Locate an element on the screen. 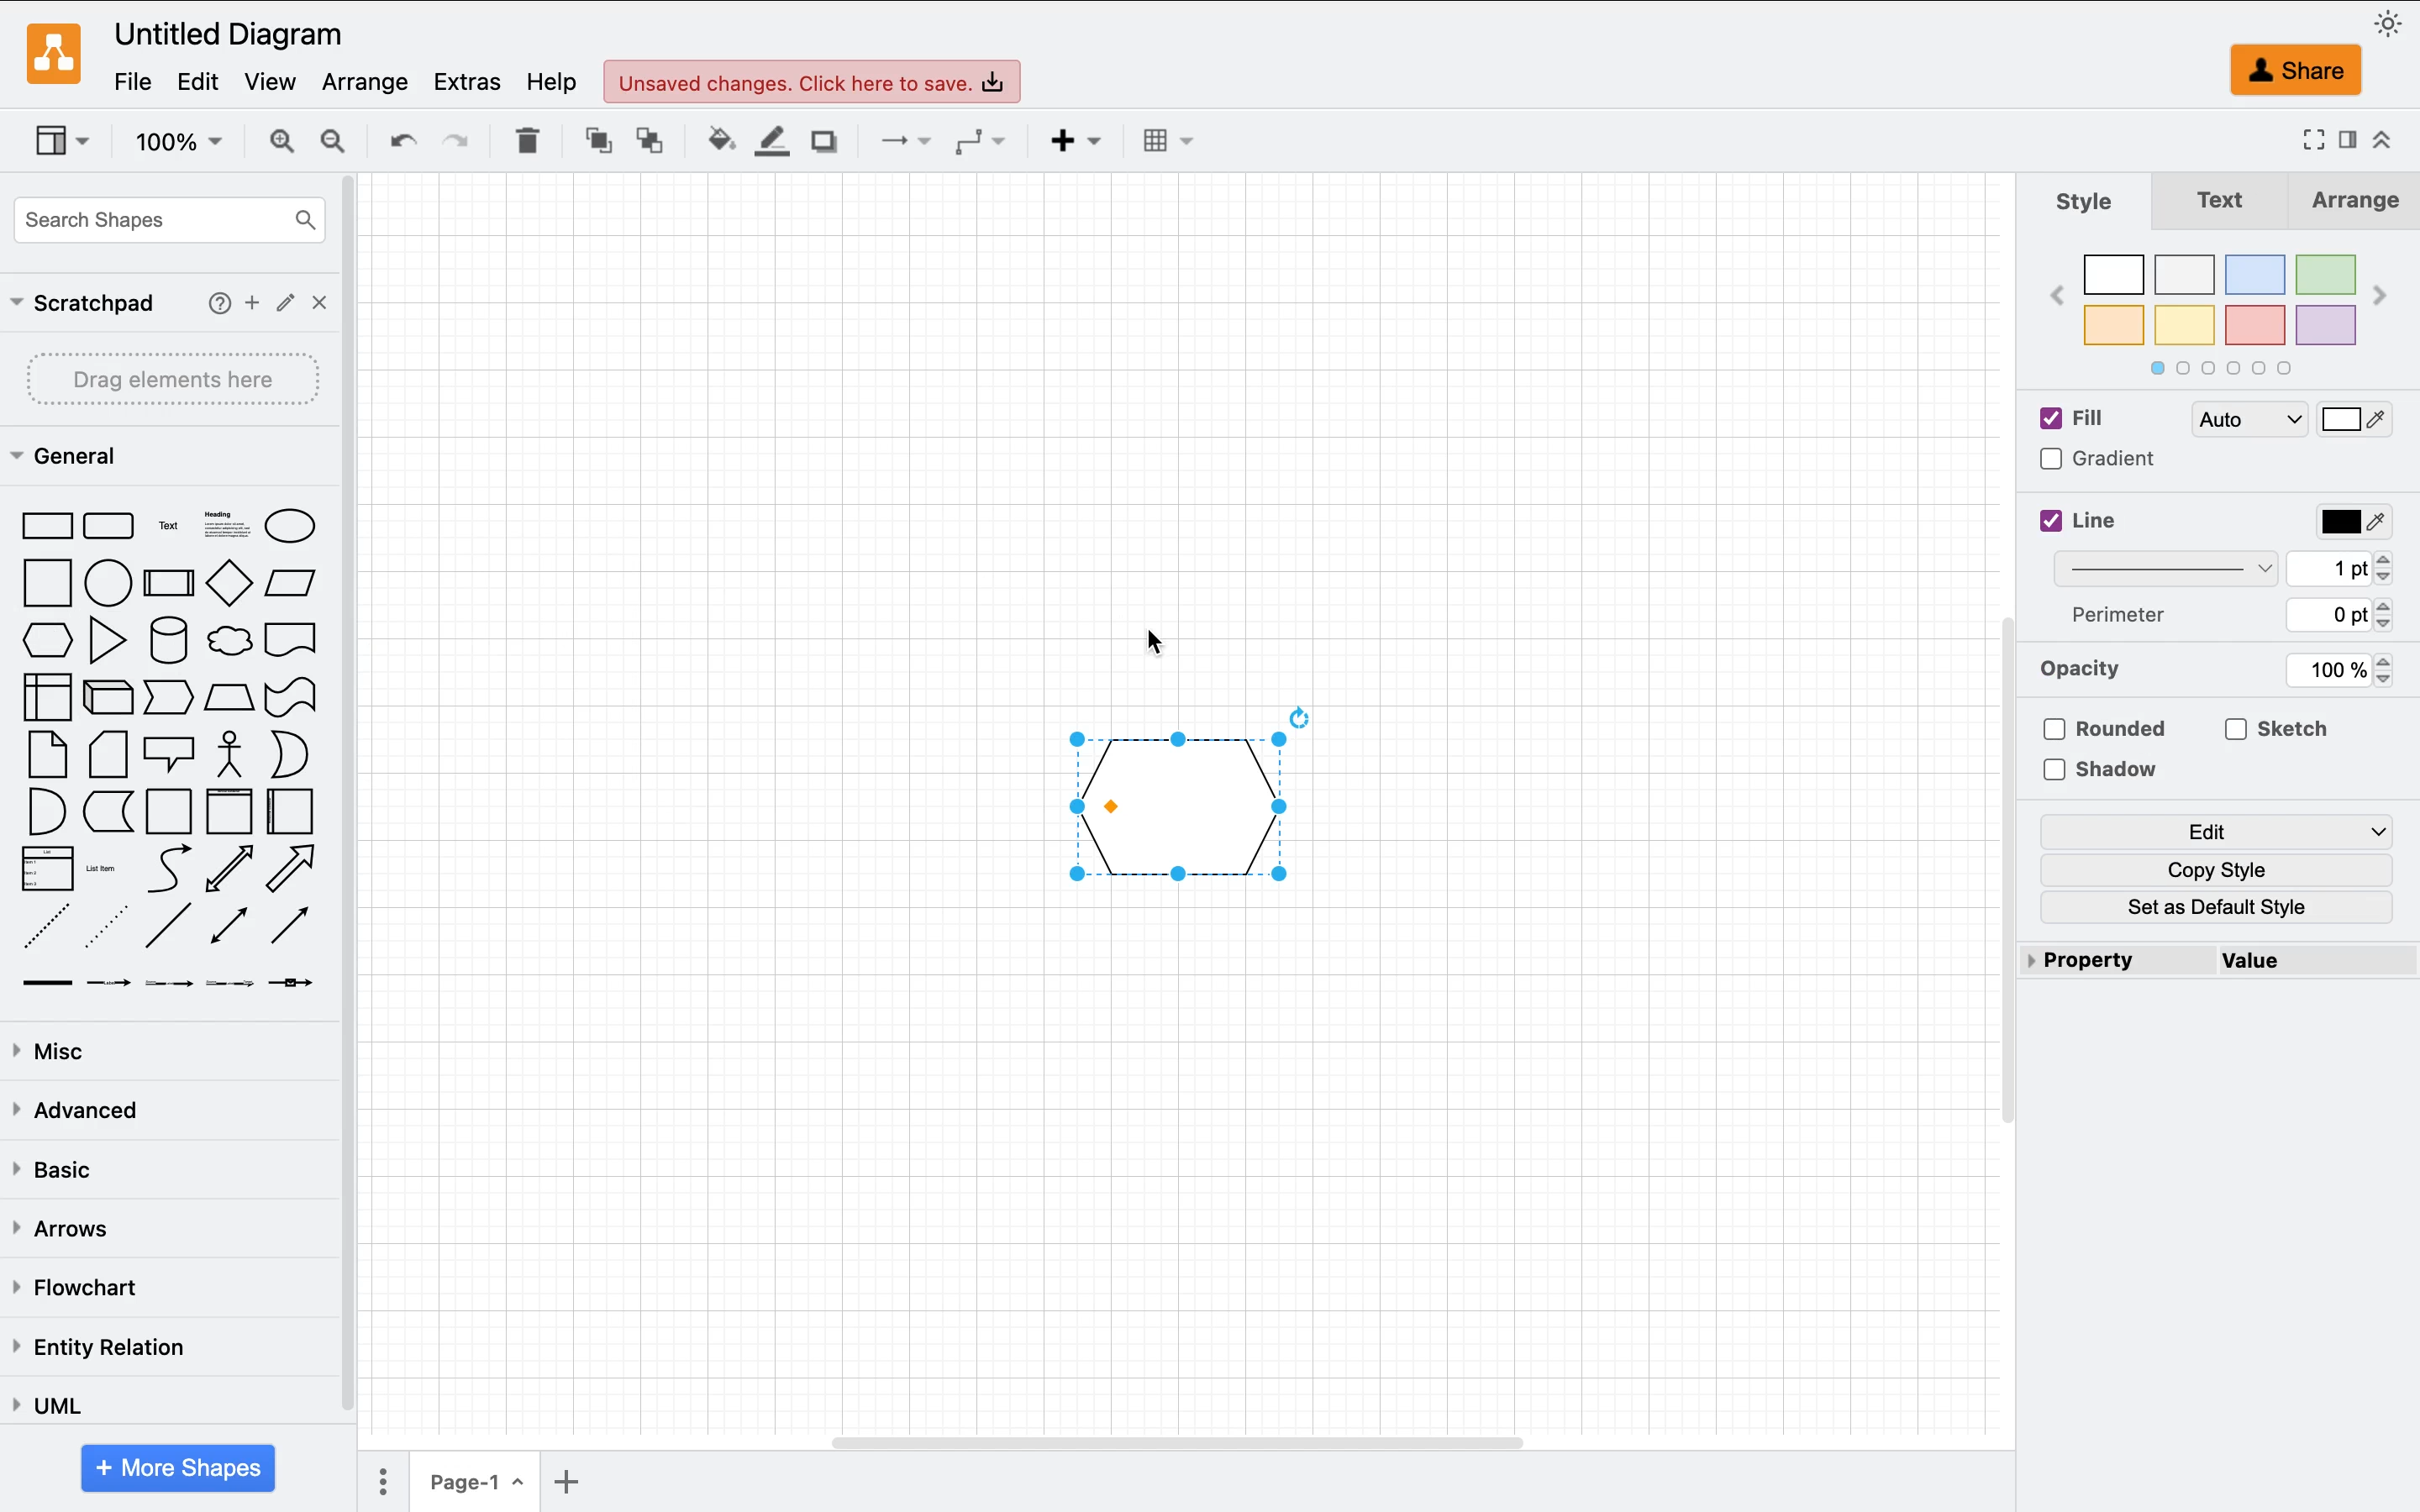 This screenshot has width=2420, height=1512. scratchpad is located at coordinates (80, 302).